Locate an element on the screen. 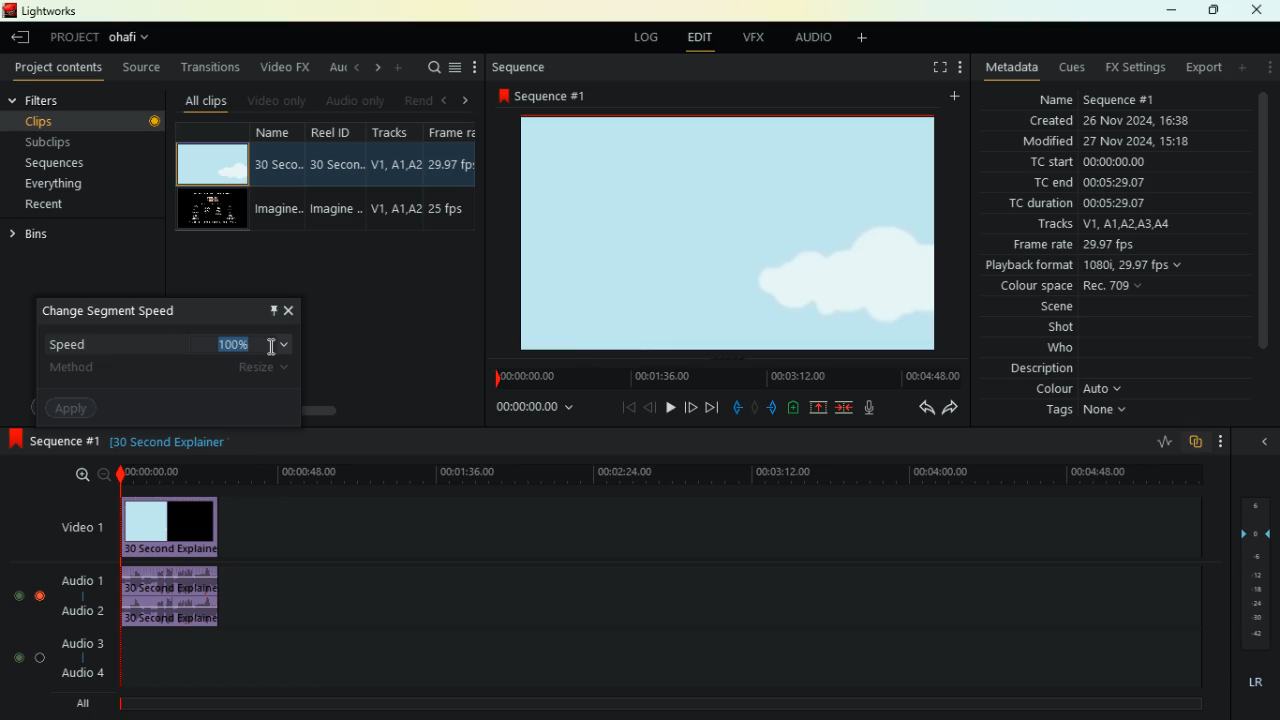 This screenshot has height=720, width=1280. subclips is located at coordinates (60, 143).